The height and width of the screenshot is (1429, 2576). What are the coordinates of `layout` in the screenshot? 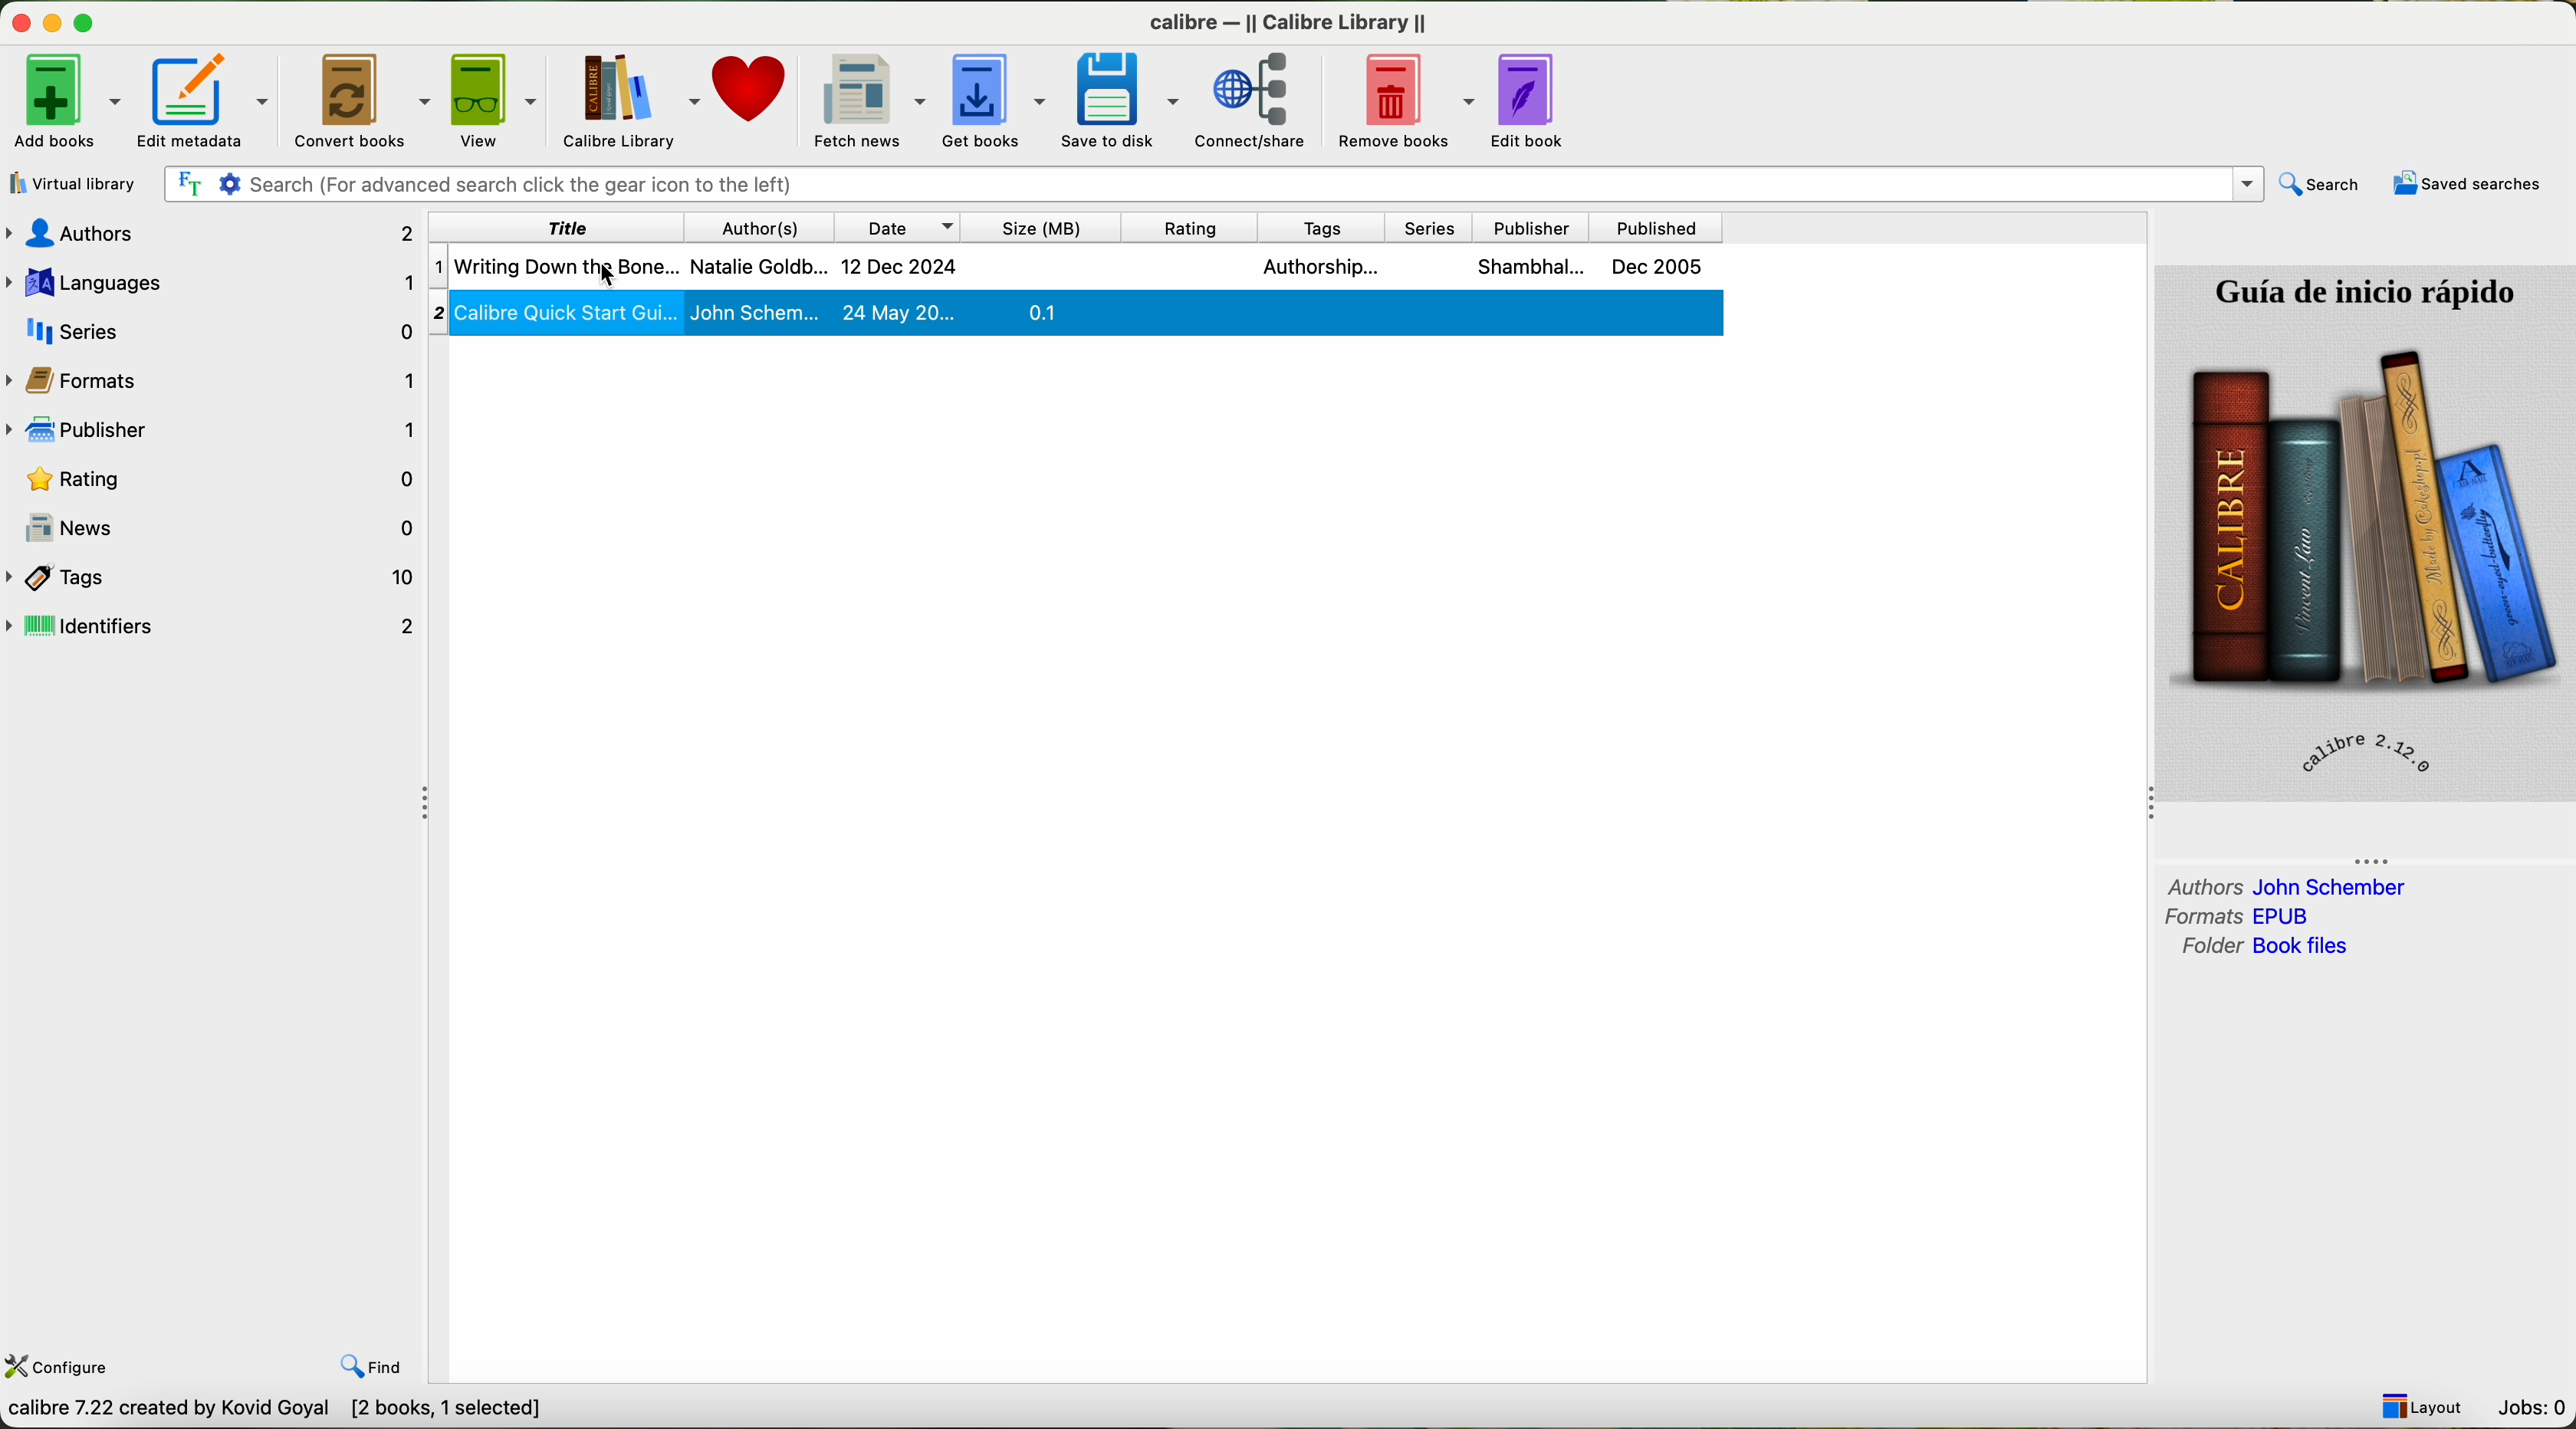 It's located at (2423, 1405).